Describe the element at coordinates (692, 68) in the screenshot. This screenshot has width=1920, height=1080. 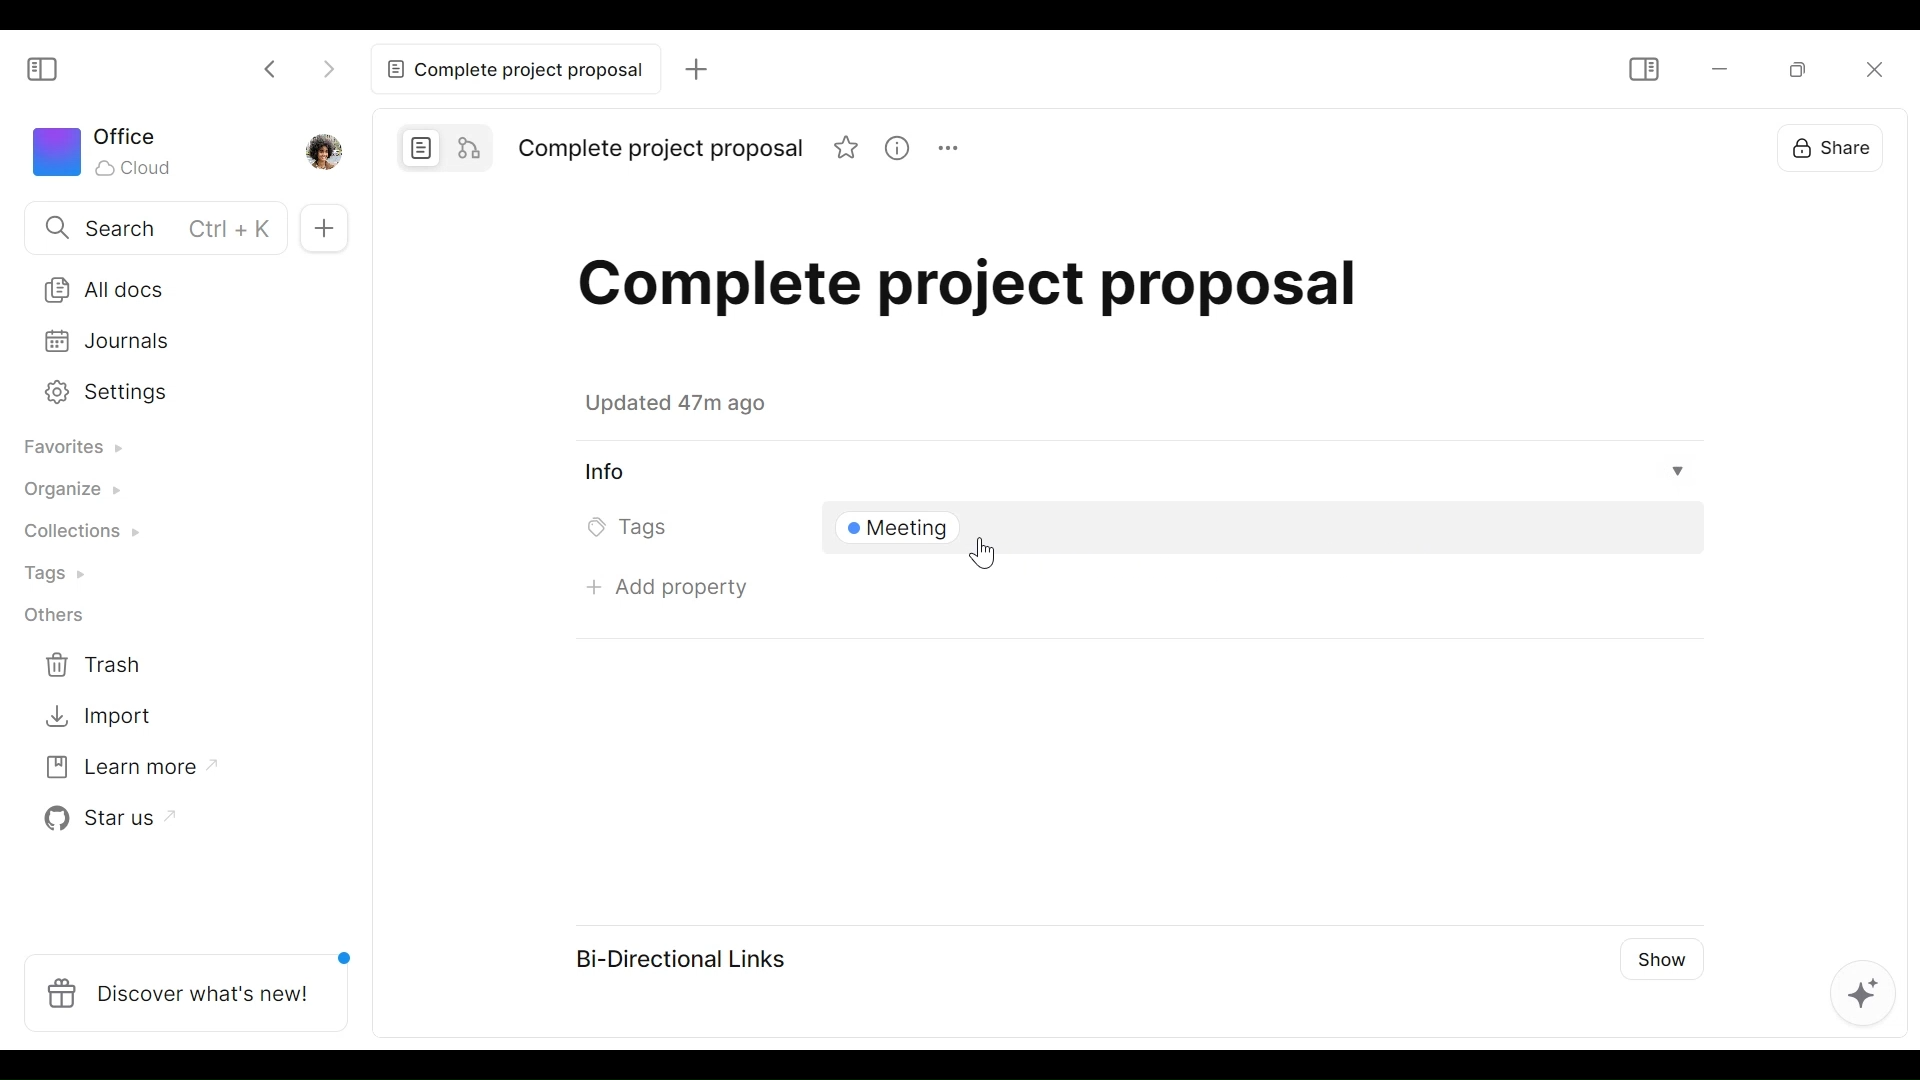
I see `Add` at that location.